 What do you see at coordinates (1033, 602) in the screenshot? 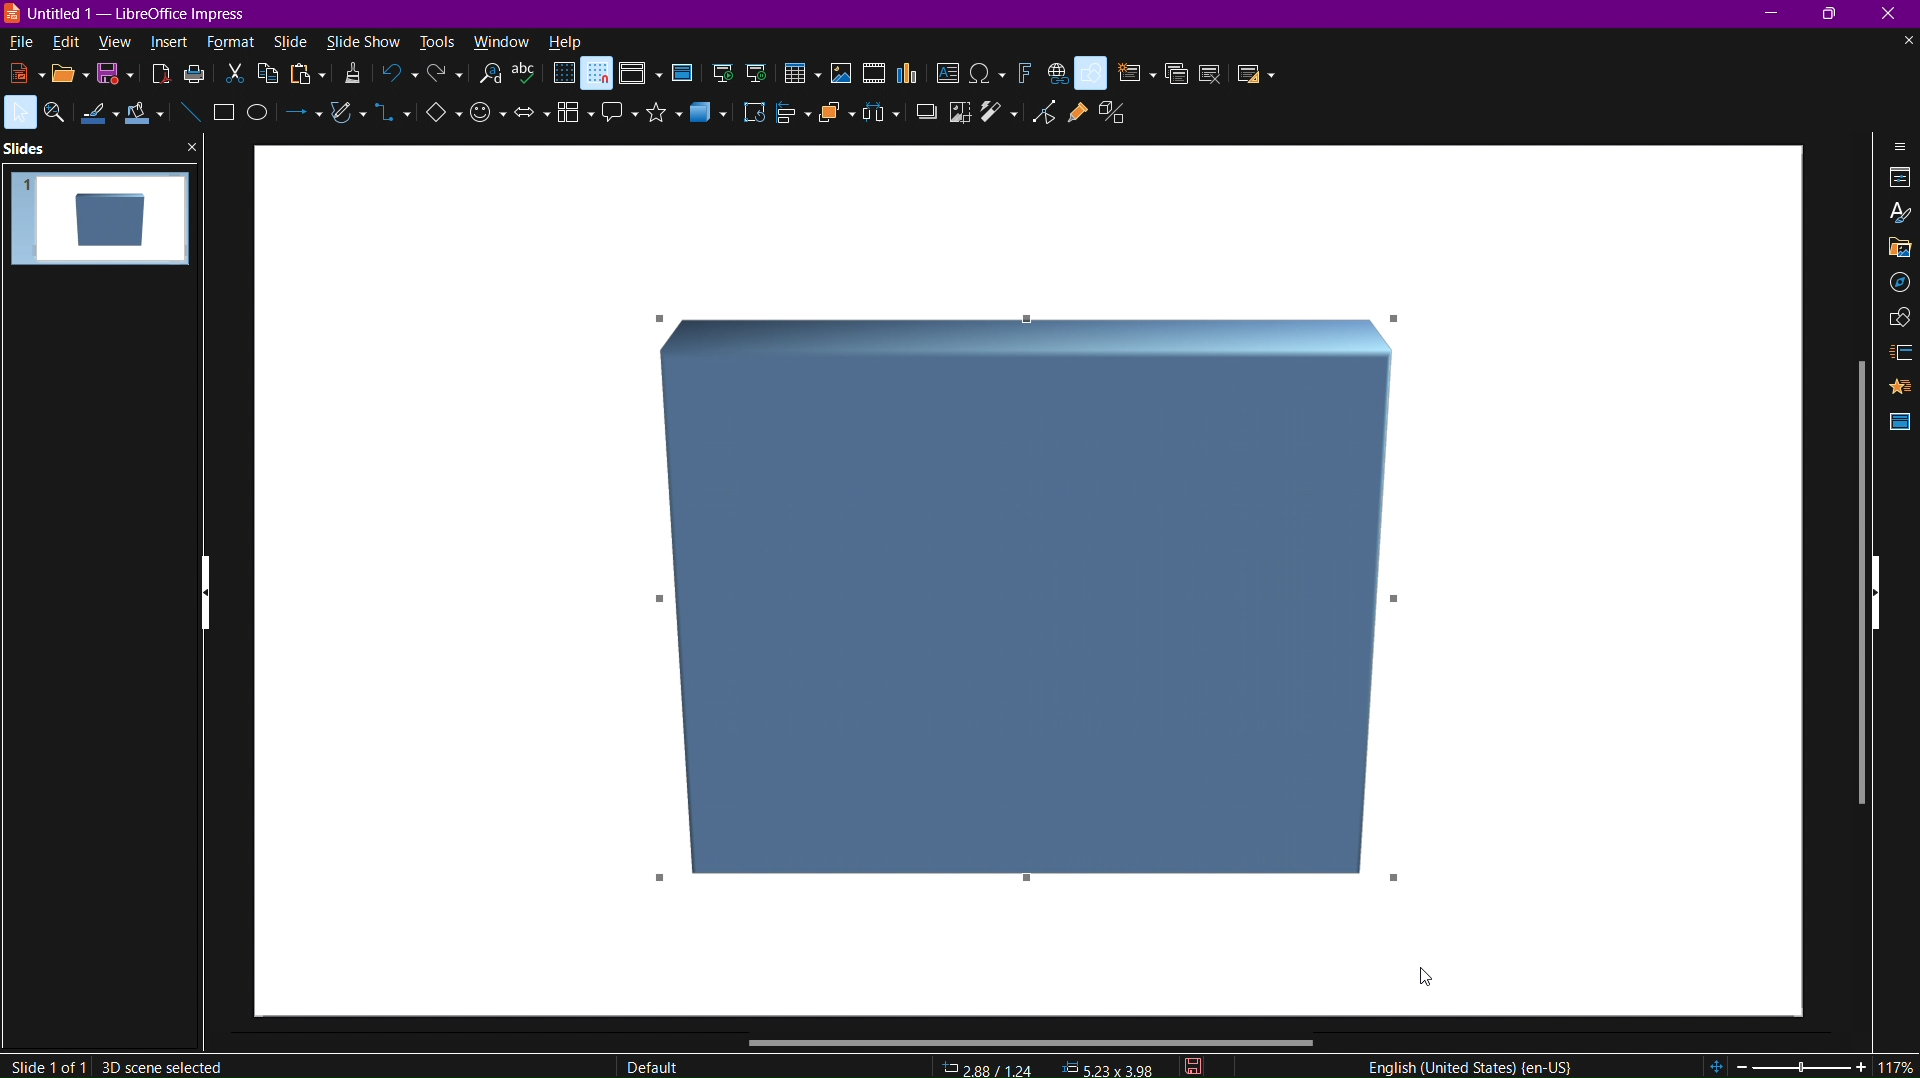
I see `Rectangle (3D)` at bounding box center [1033, 602].